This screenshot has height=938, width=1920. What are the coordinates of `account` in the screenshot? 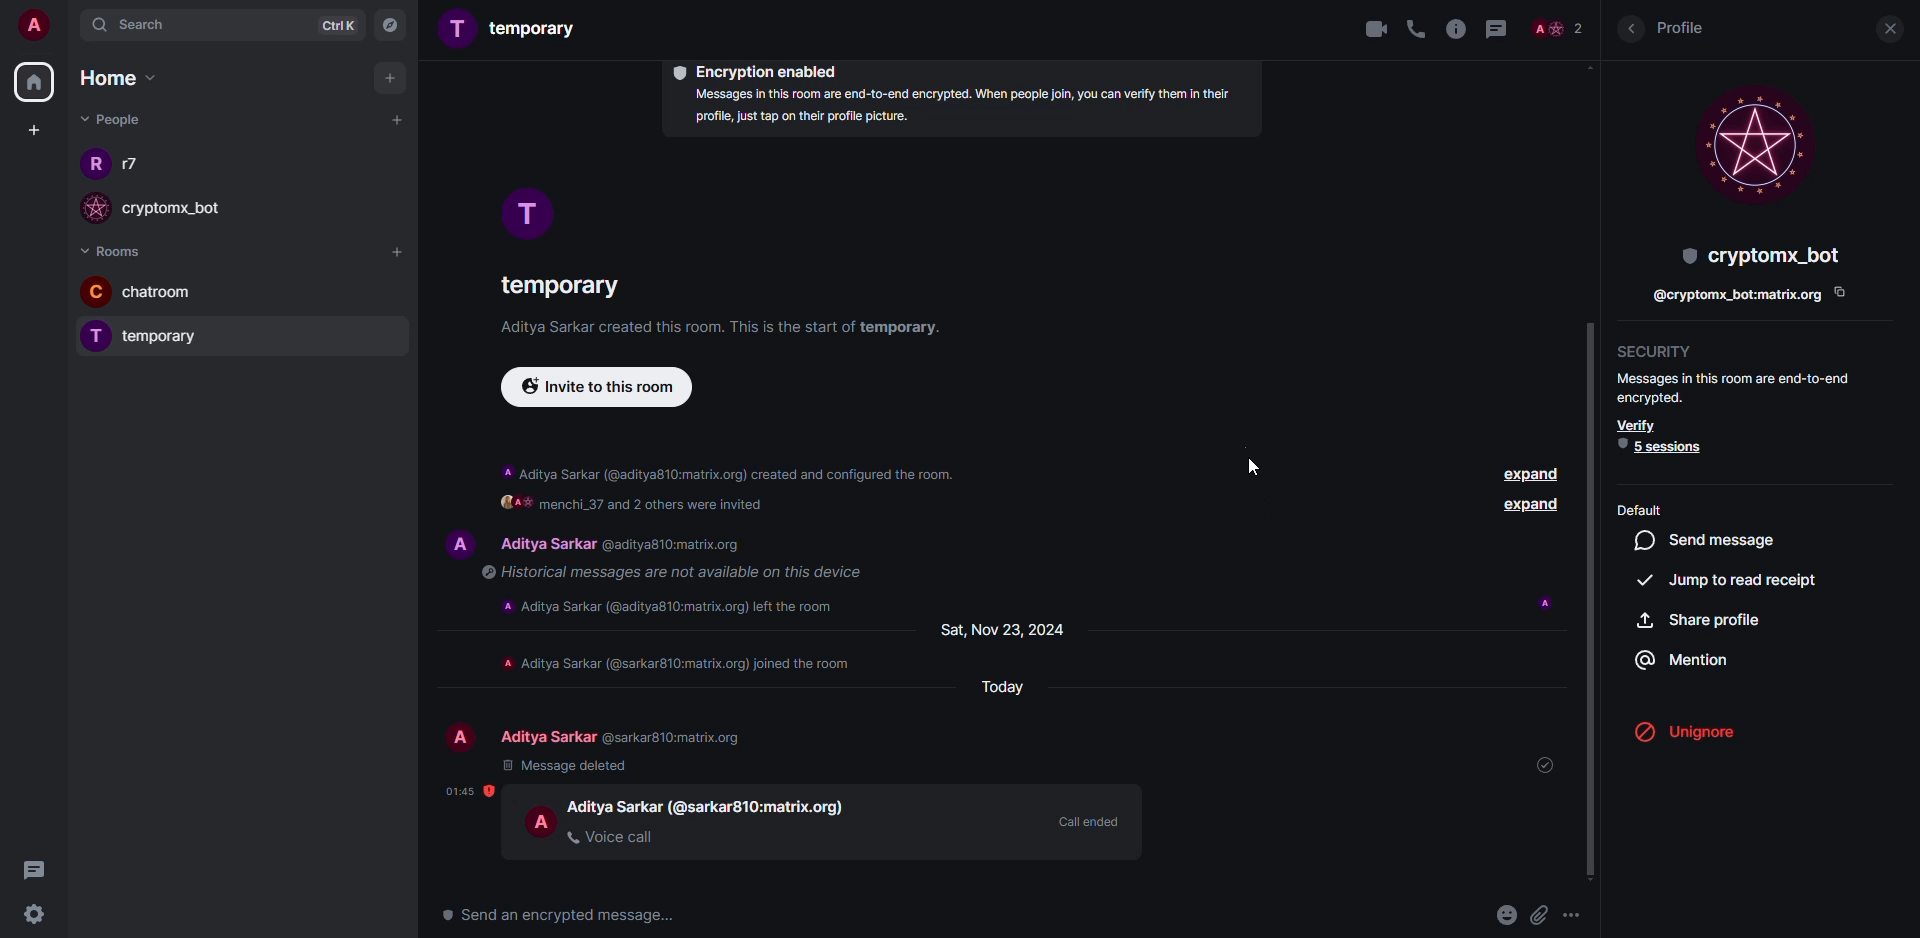 It's located at (36, 27).